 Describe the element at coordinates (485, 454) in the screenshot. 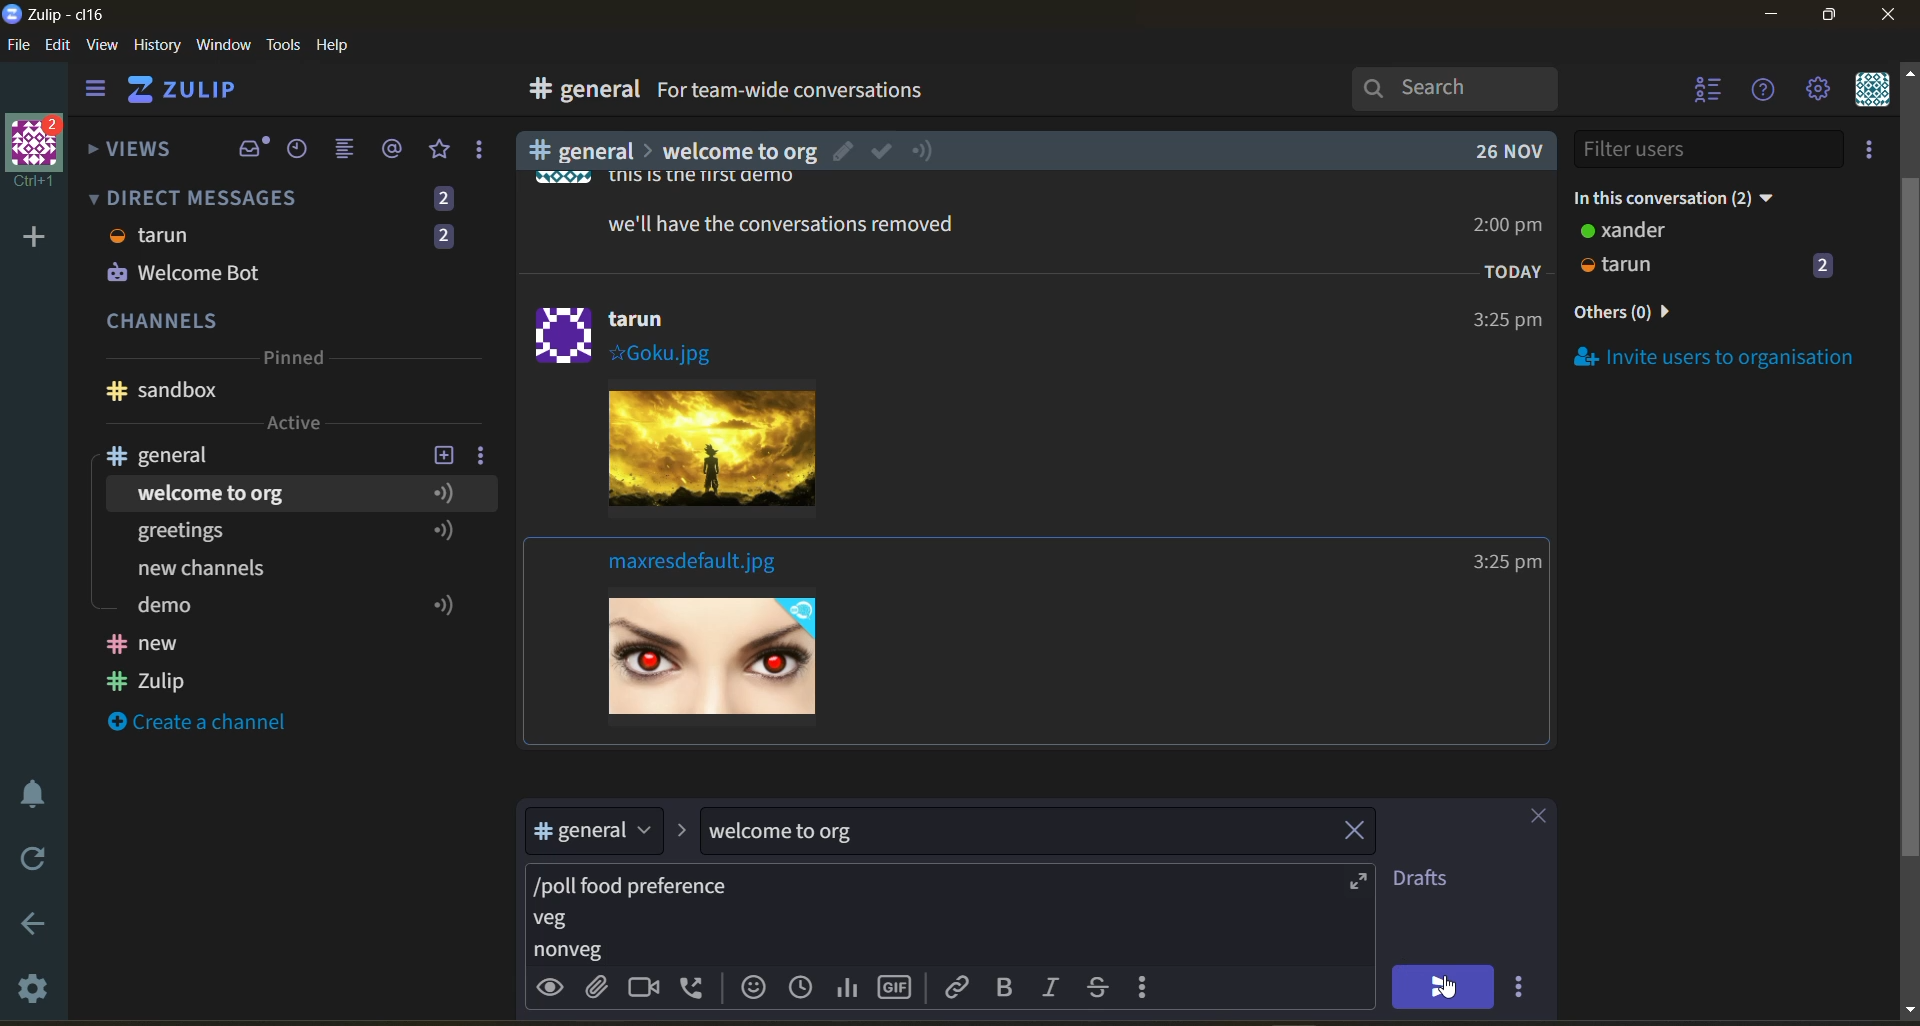

I see `channel settings` at that location.